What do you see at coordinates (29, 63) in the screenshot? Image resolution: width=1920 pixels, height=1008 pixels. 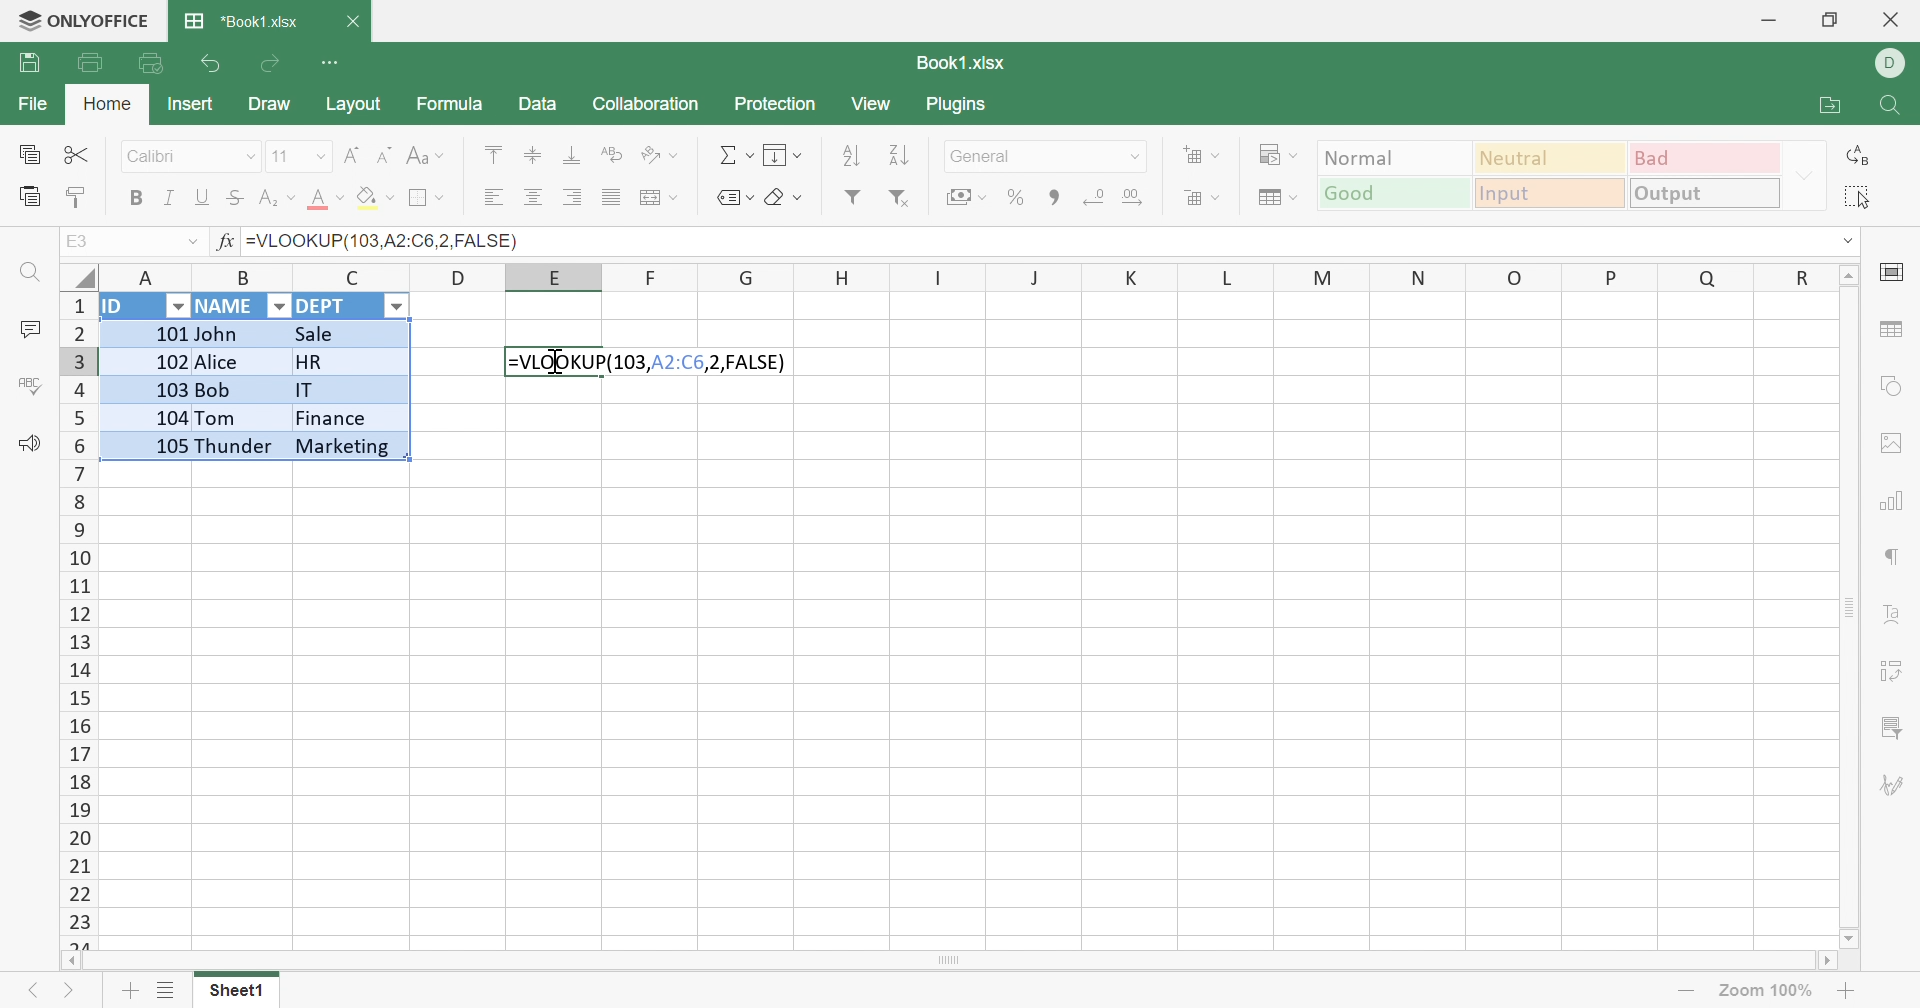 I see `Save` at bounding box center [29, 63].